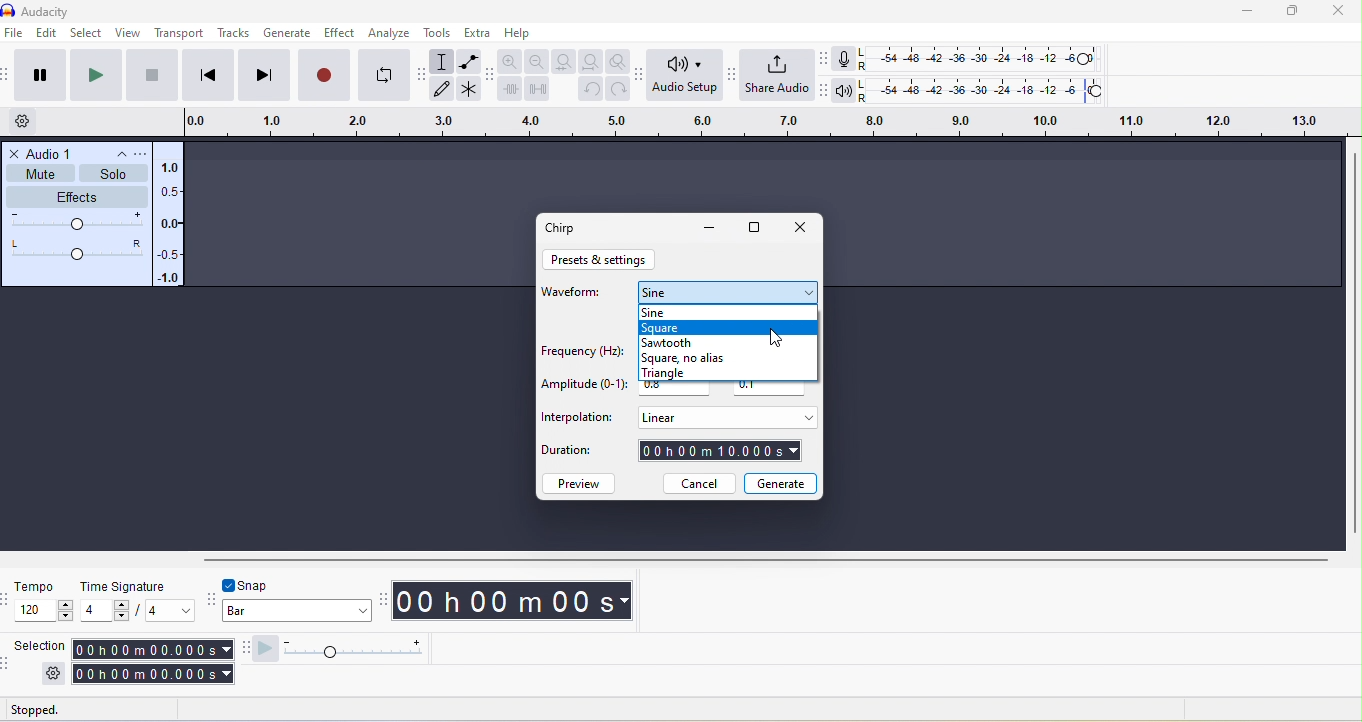  Describe the element at coordinates (698, 484) in the screenshot. I see `cancel` at that location.